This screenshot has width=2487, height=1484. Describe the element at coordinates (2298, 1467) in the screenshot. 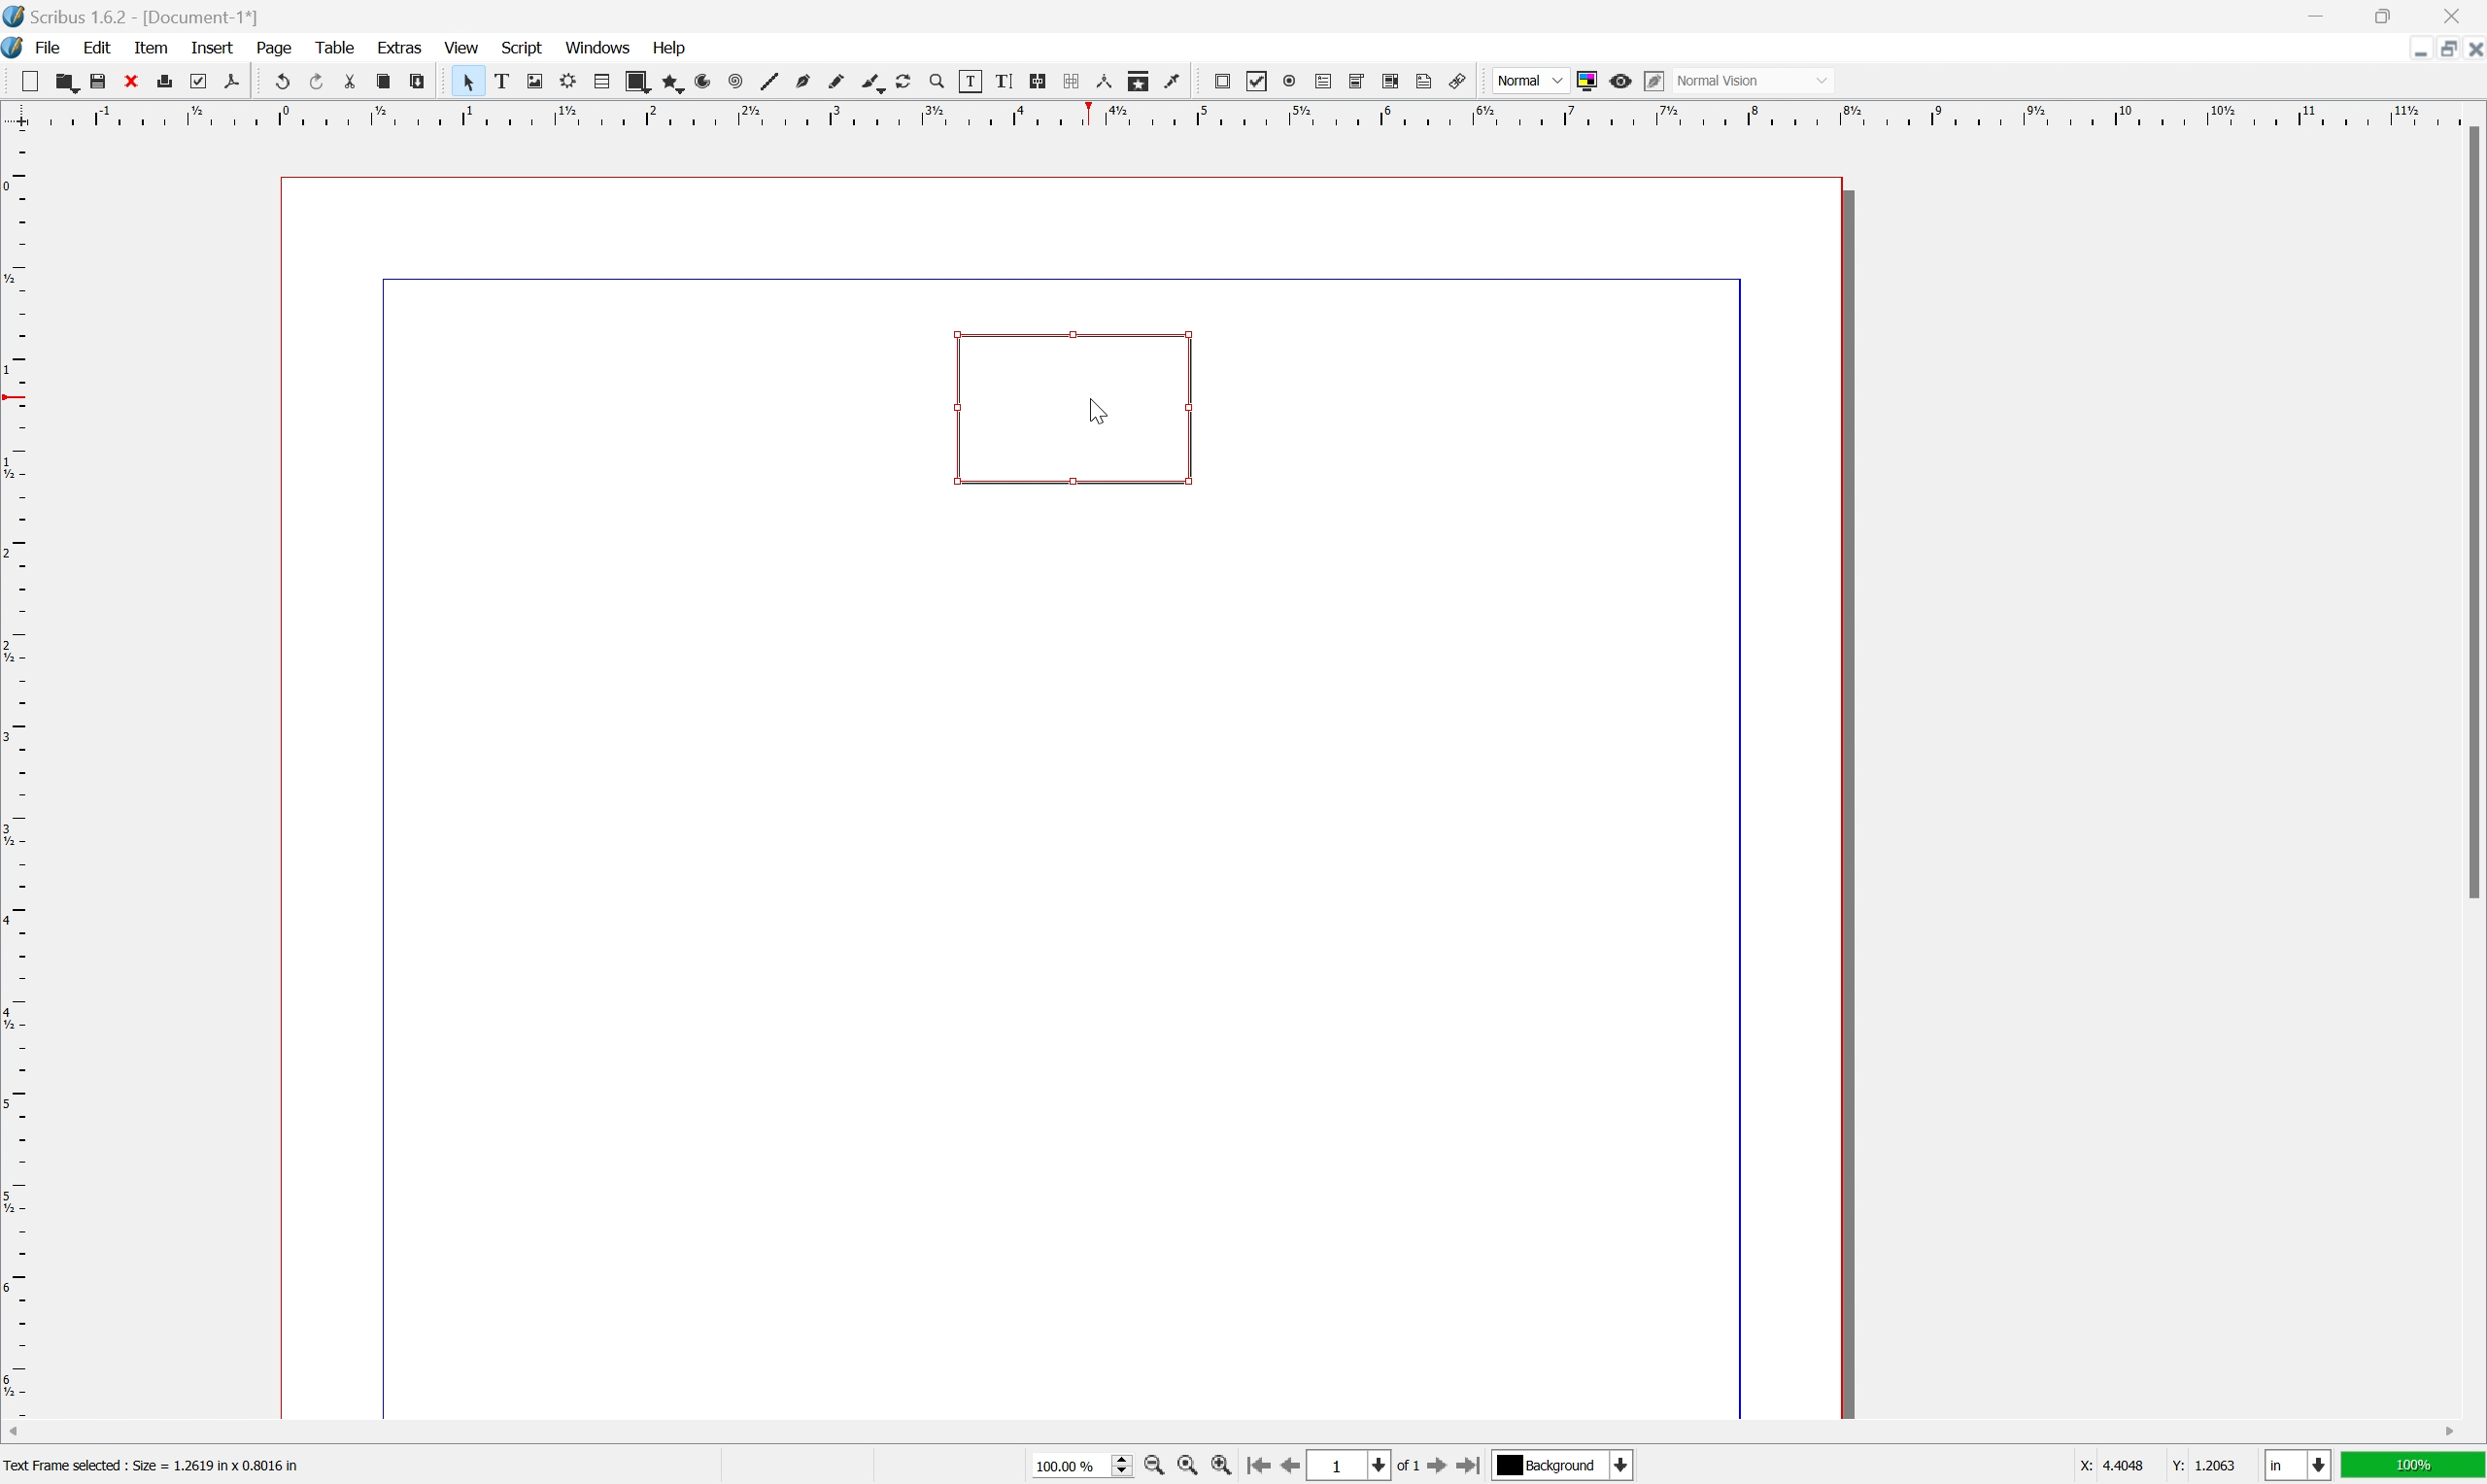

I see `select current unit` at that location.